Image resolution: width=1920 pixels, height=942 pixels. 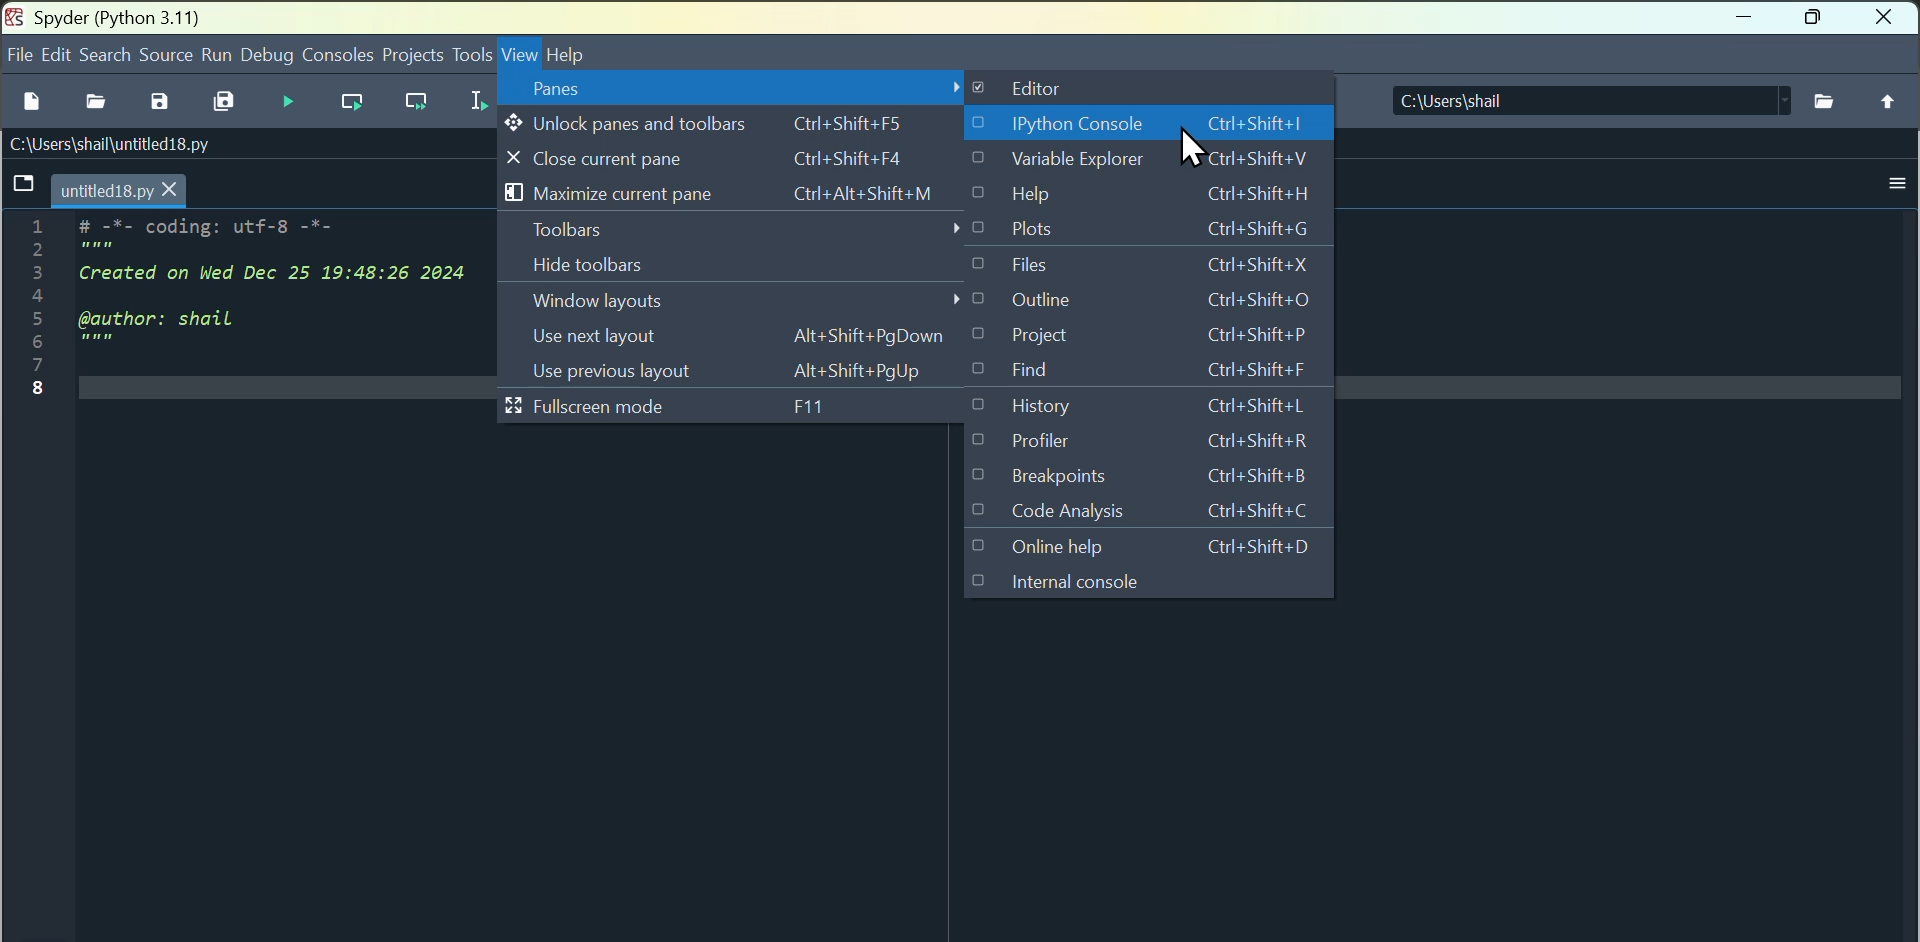 What do you see at coordinates (224, 102) in the screenshot?
I see `Save all` at bounding box center [224, 102].